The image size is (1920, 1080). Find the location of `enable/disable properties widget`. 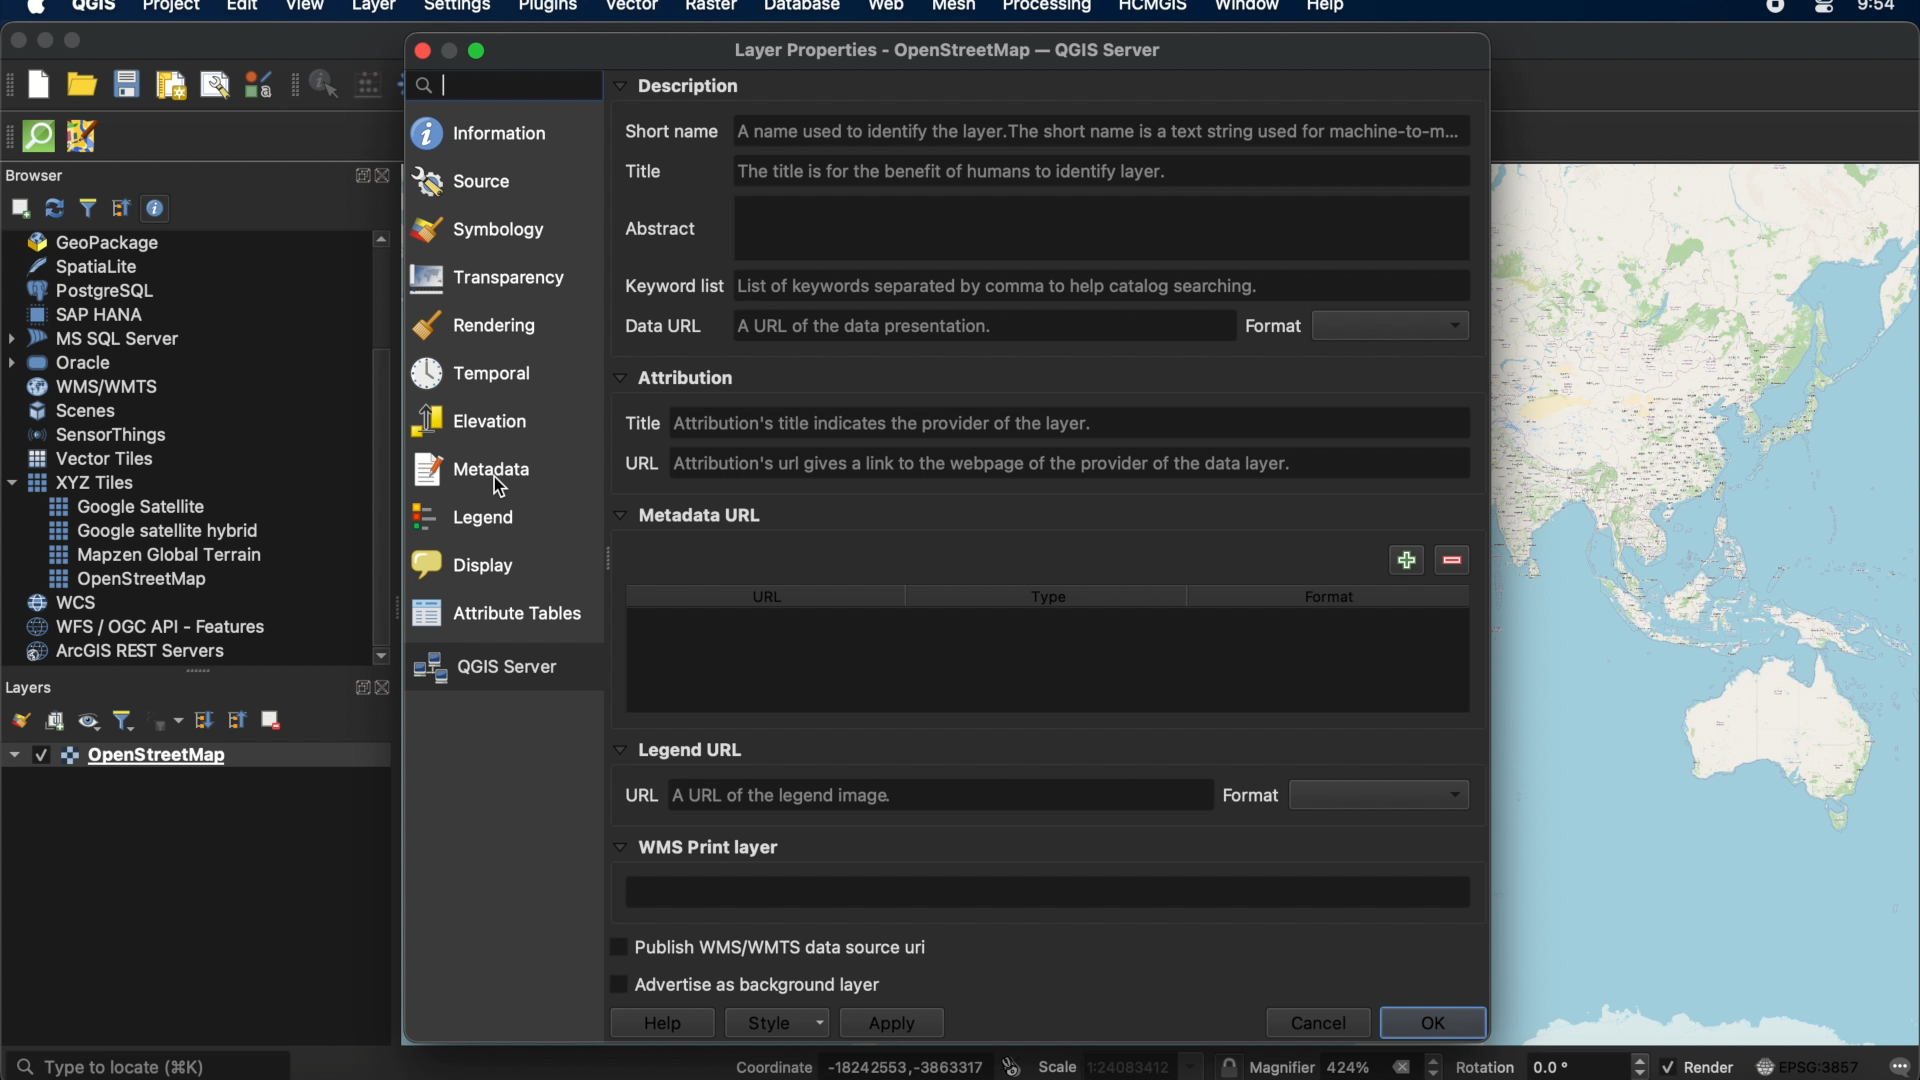

enable/disable properties widget is located at coordinates (155, 208).